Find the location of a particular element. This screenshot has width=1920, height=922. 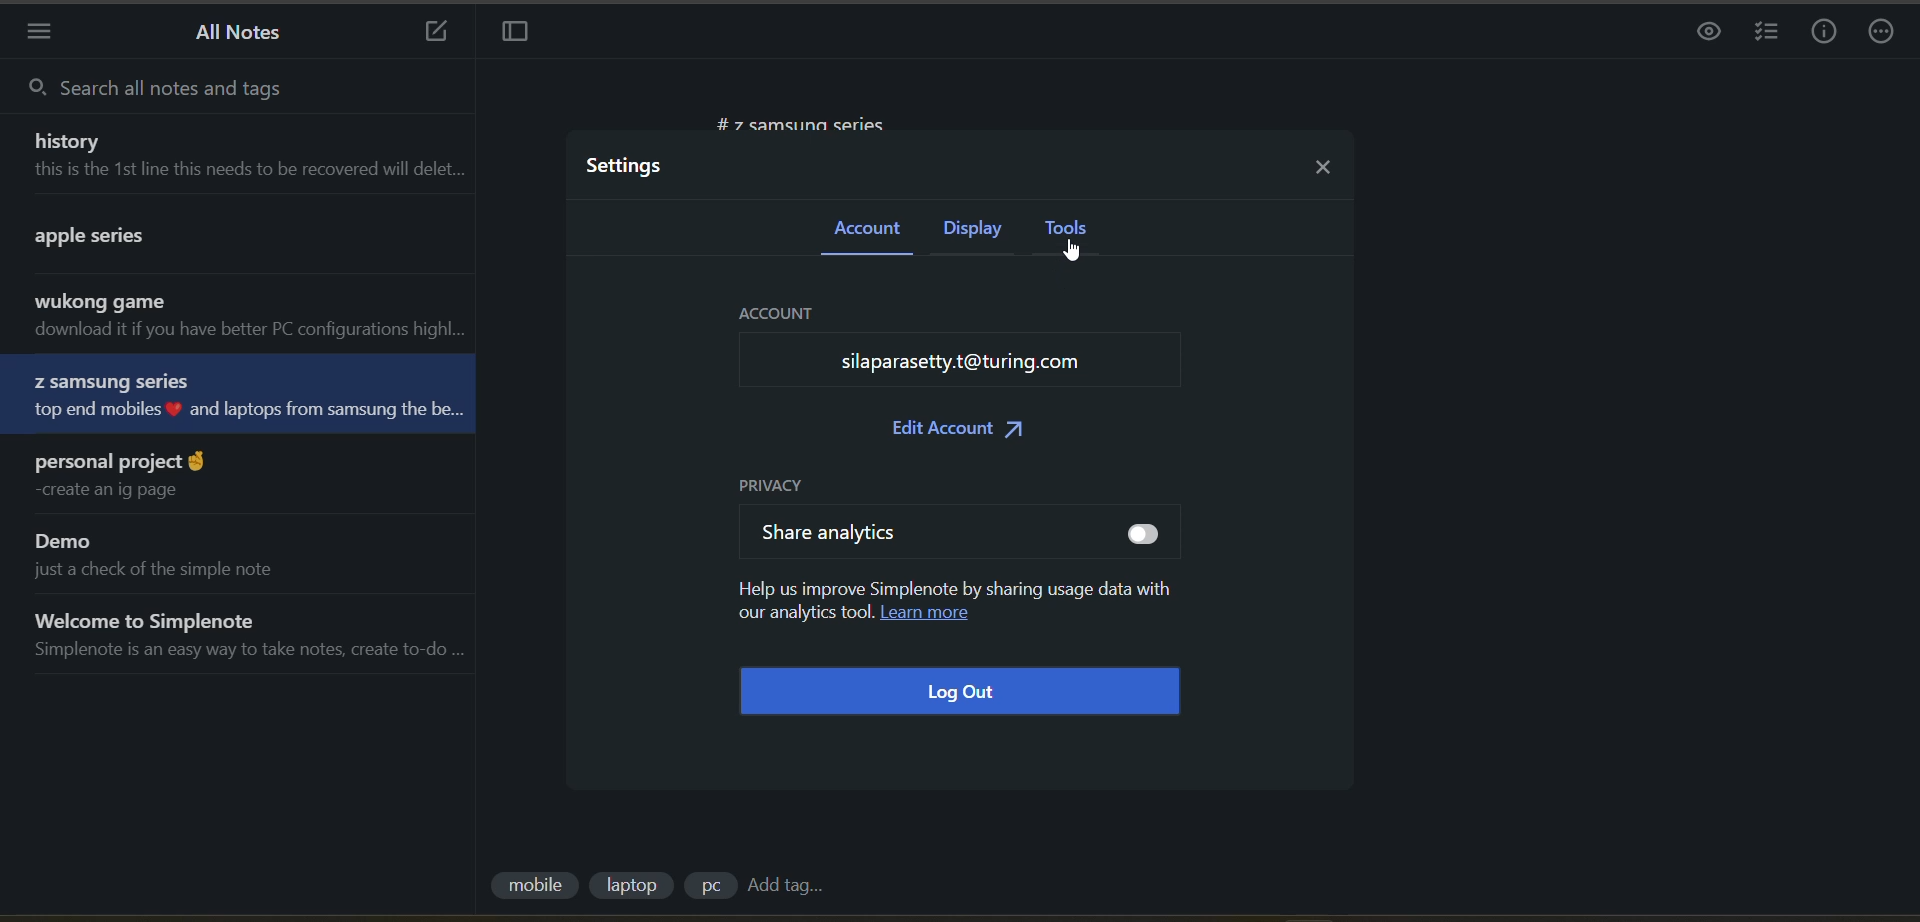

info is located at coordinates (1822, 33).